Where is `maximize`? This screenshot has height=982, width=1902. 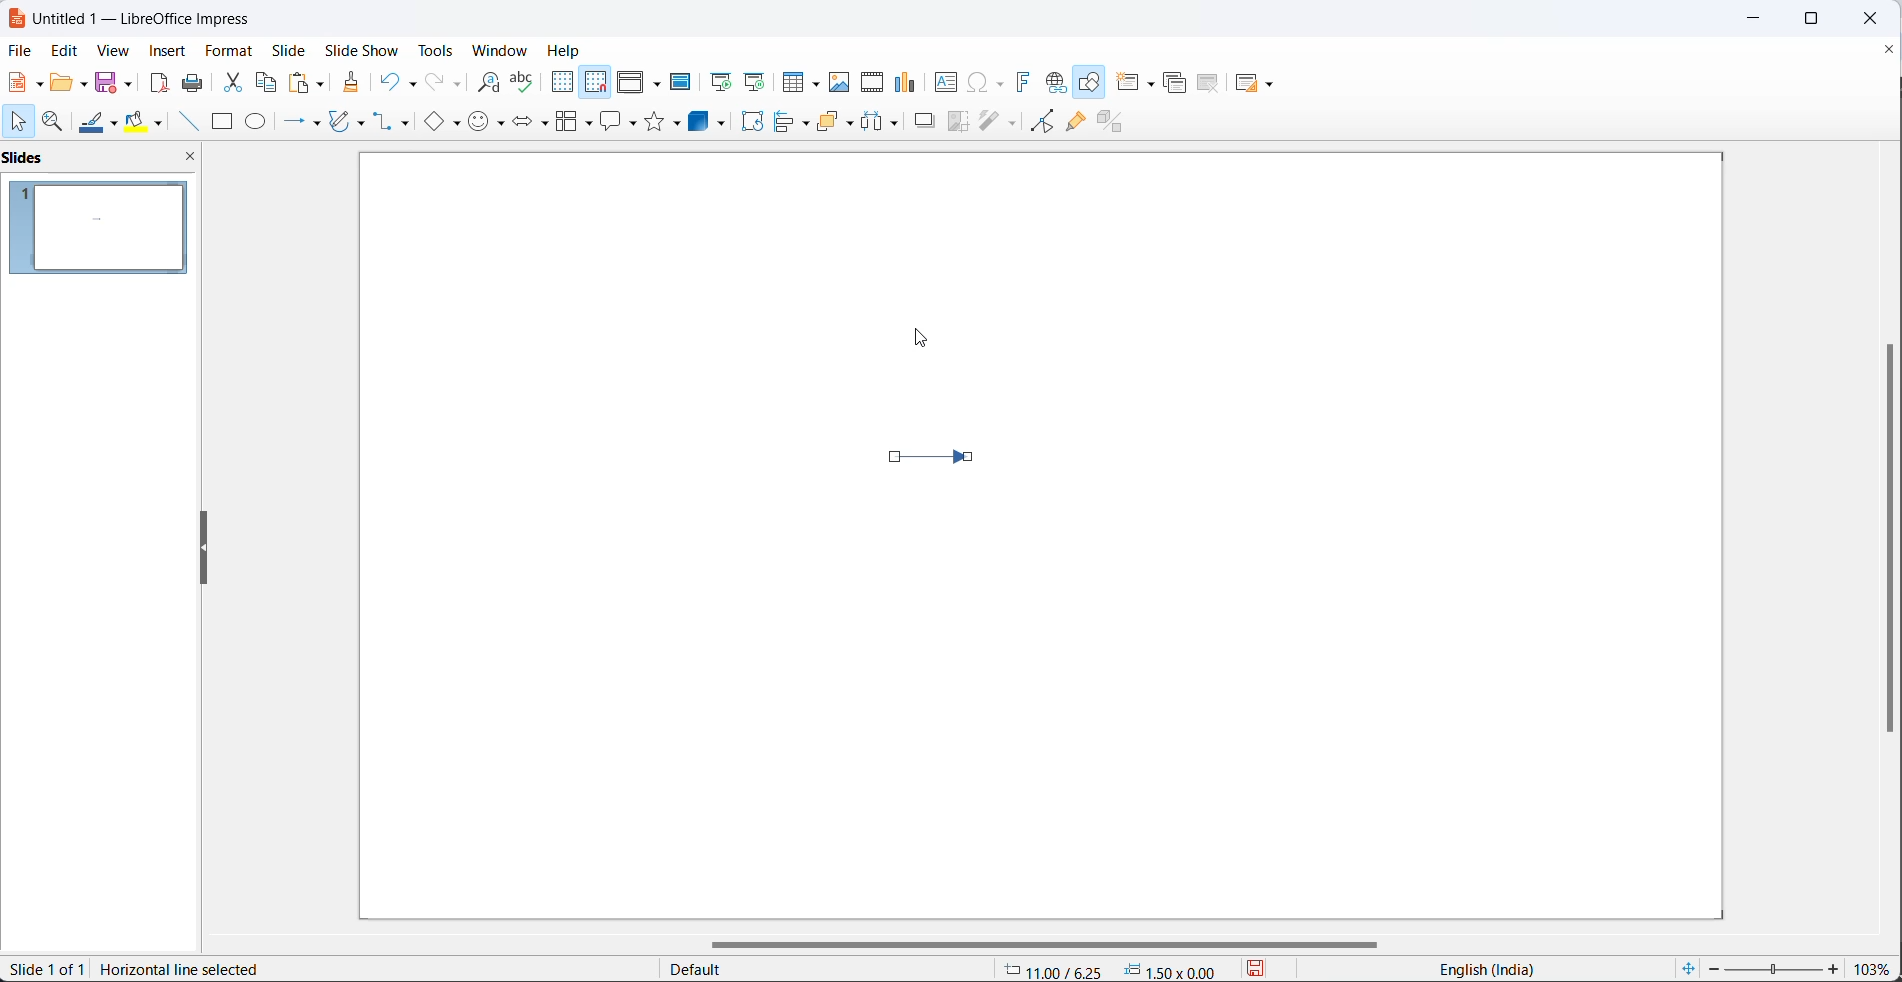 maximize is located at coordinates (1824, 18).